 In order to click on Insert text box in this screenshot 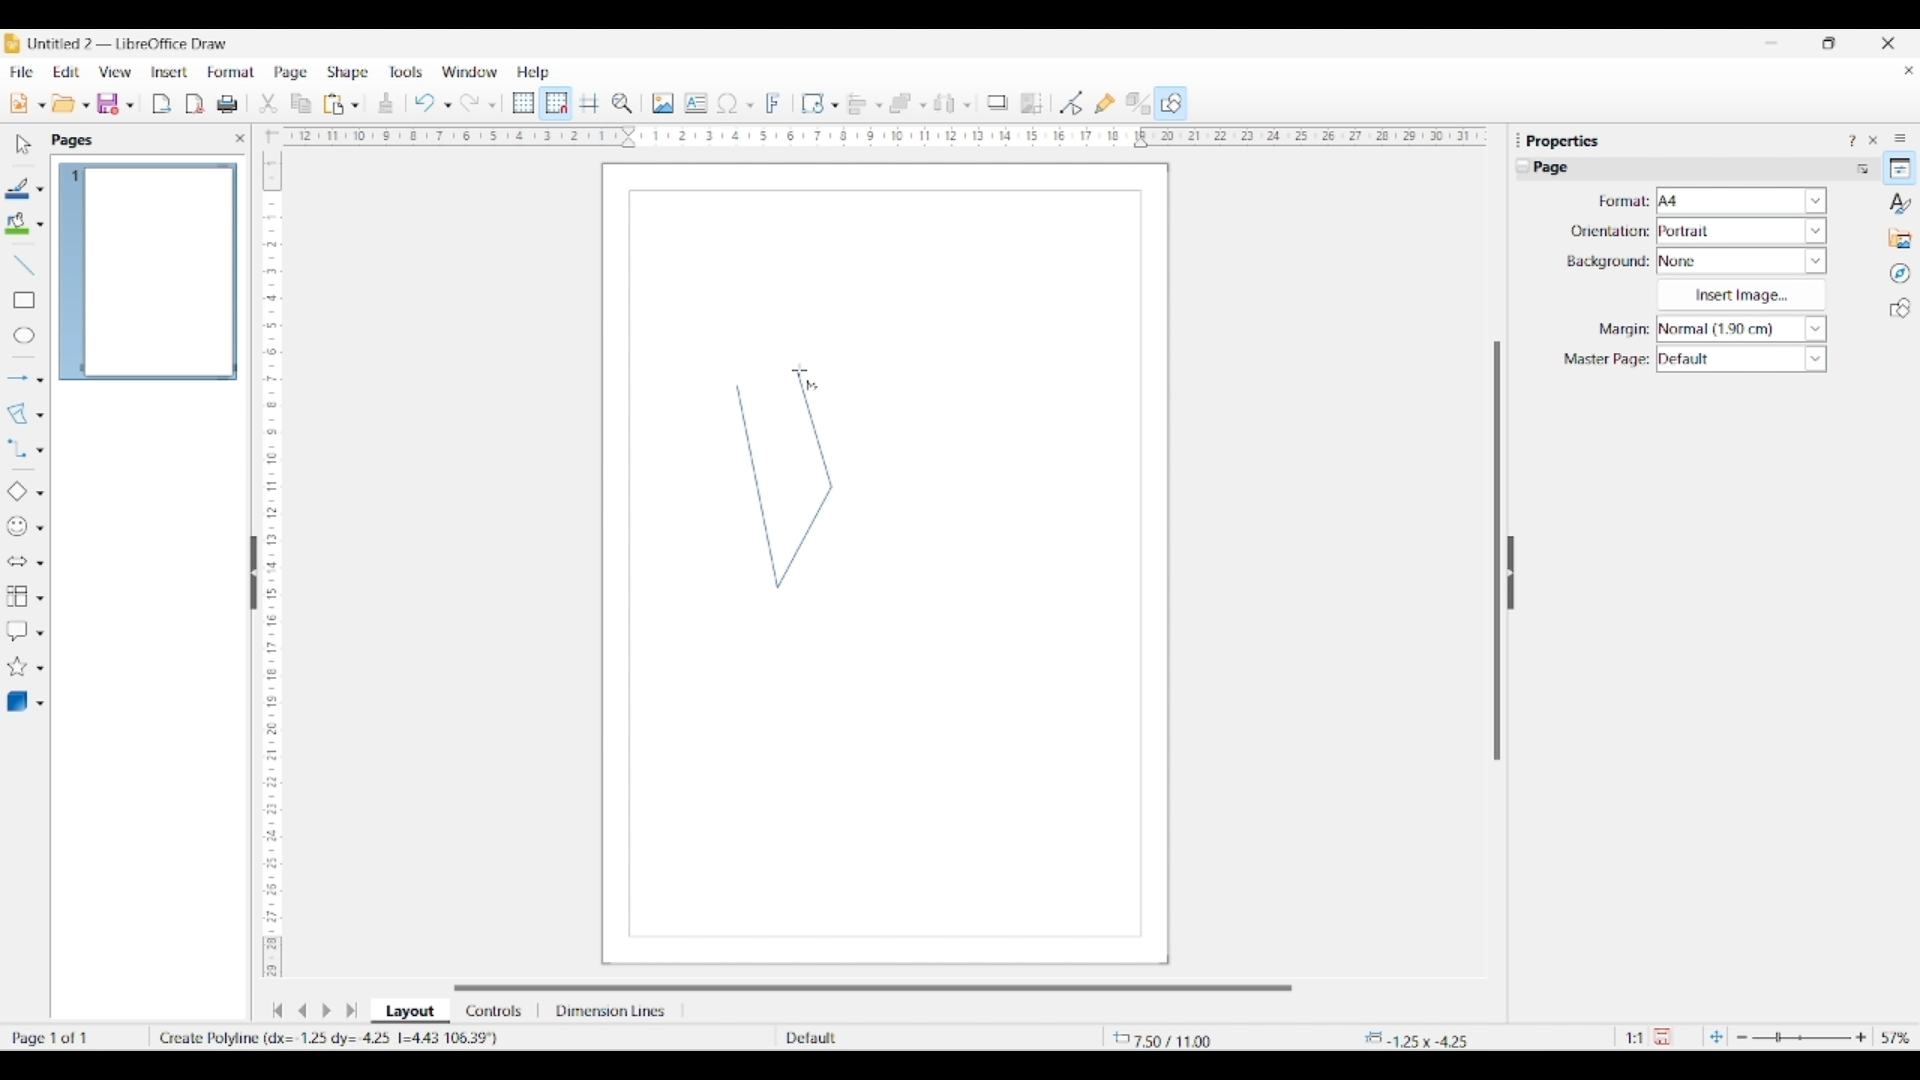, I will do `click(696, 103)`.